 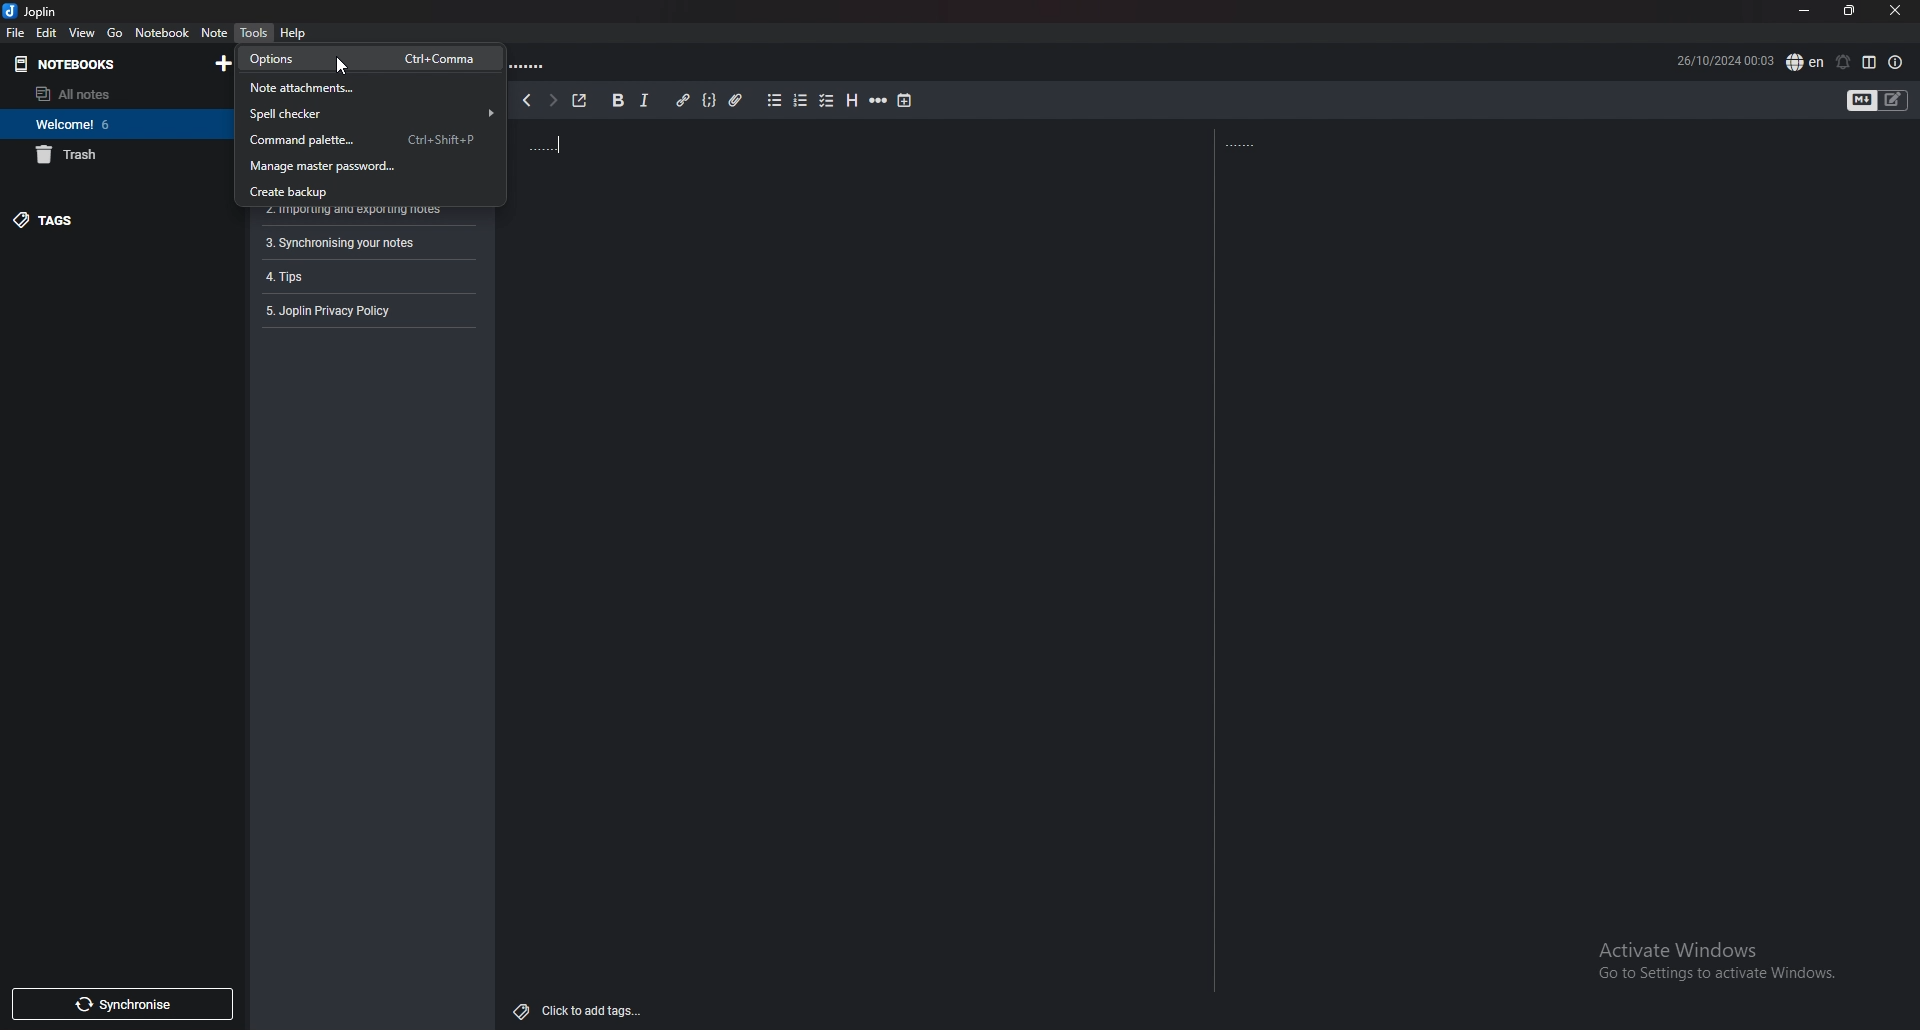 I want to click on welcome, so click(x=116, y=124).